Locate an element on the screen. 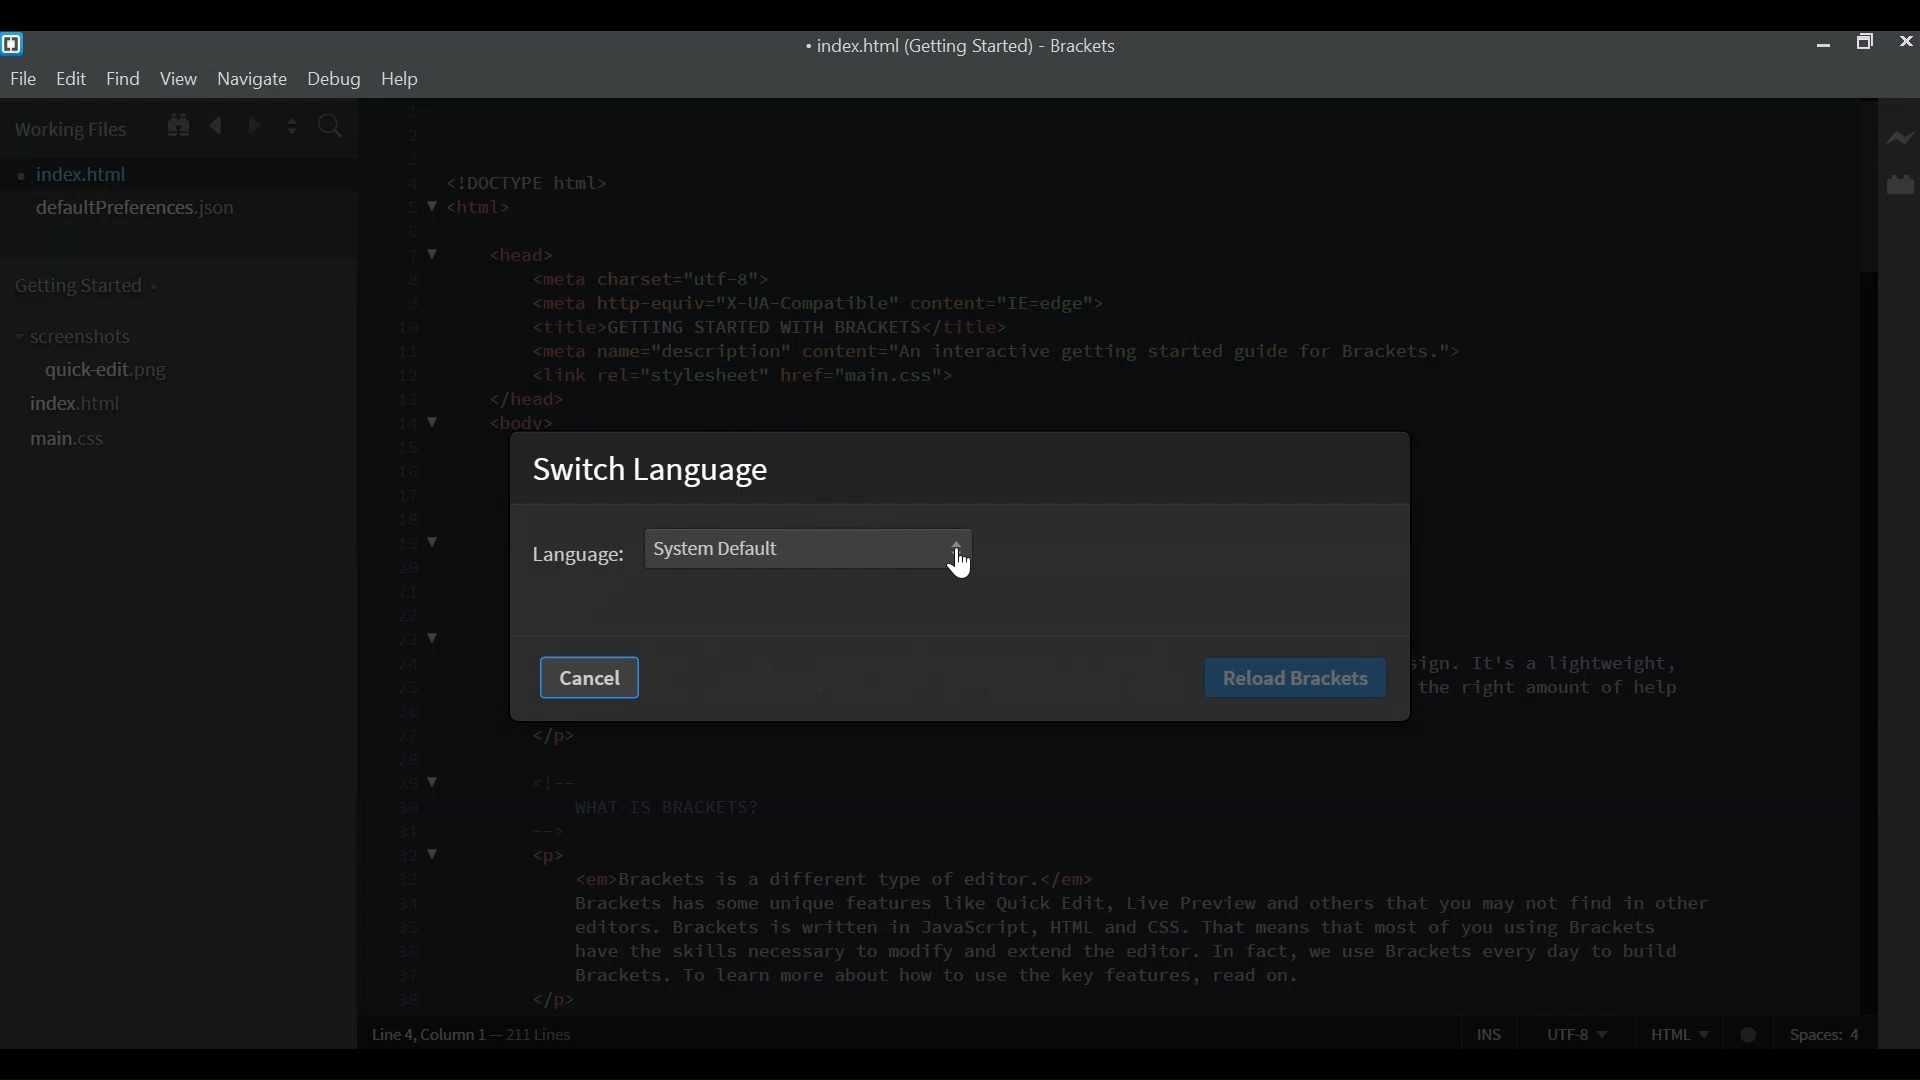 The width and height of the screenshot is (1920, 1080). defaultPreferences.json is located at coordinates (178, 208).